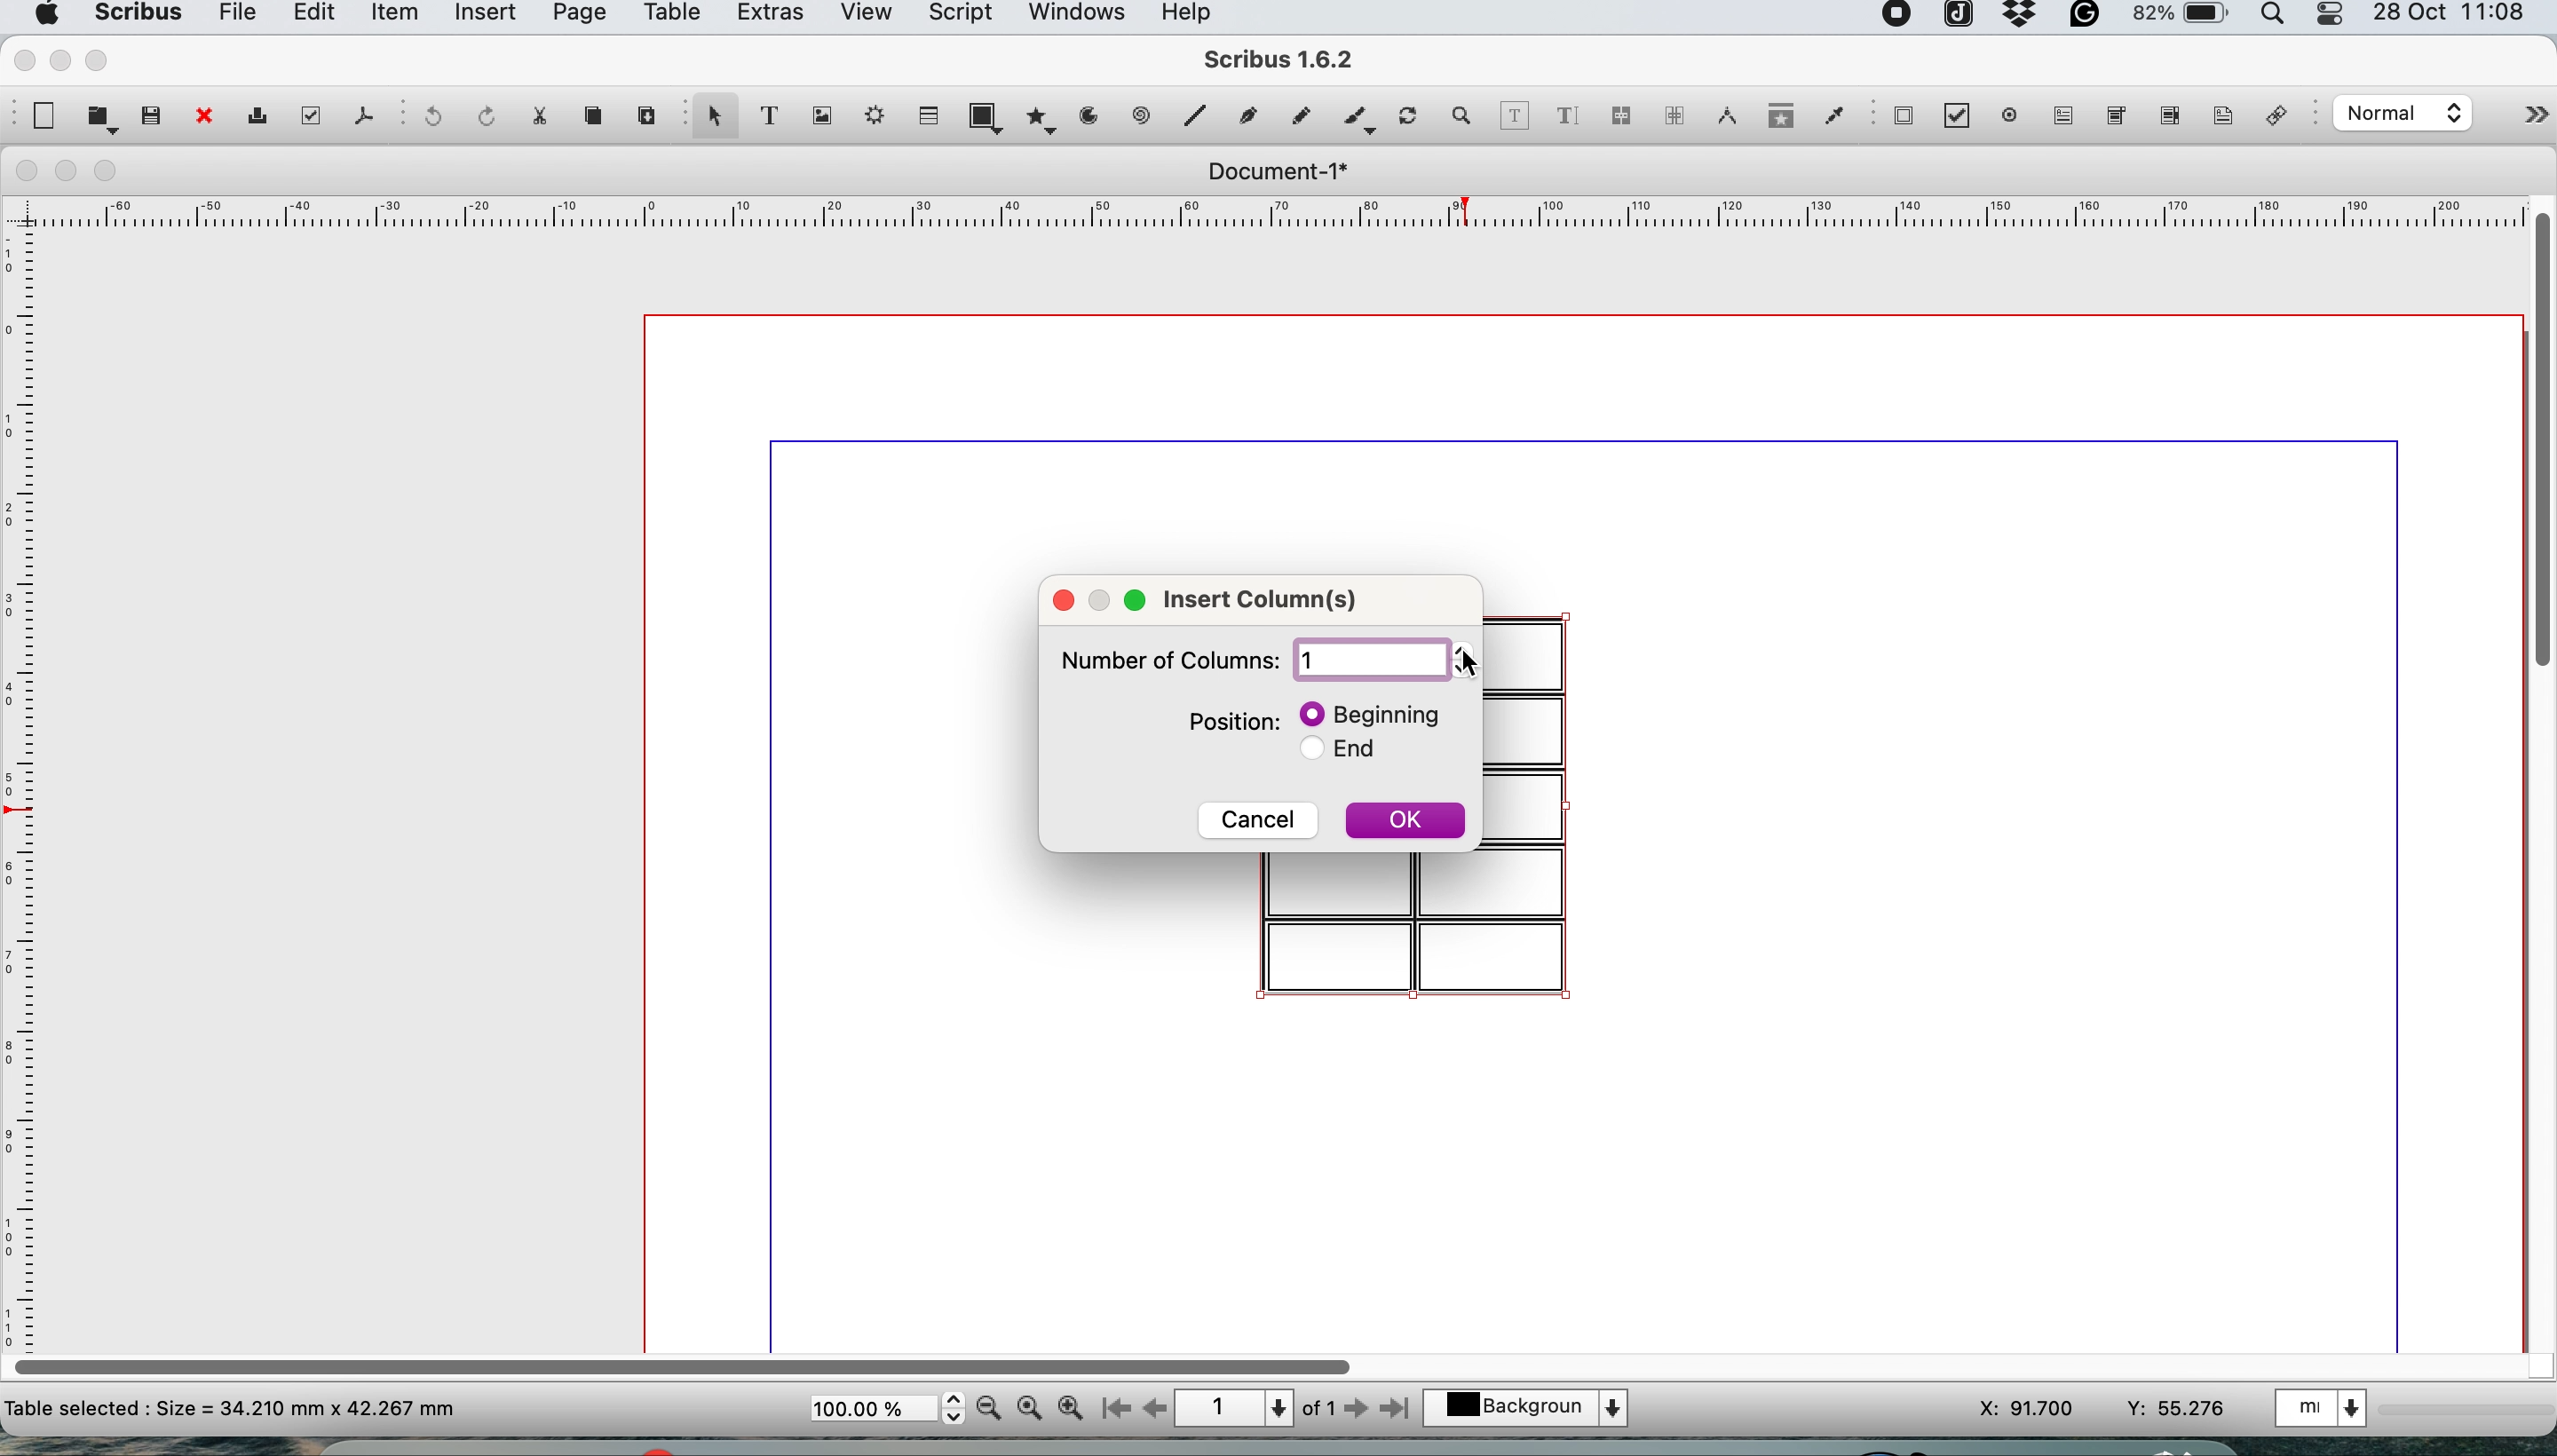  Describe the element at coordinates (481, 114) in the screenshot. I see `redo` at that location.